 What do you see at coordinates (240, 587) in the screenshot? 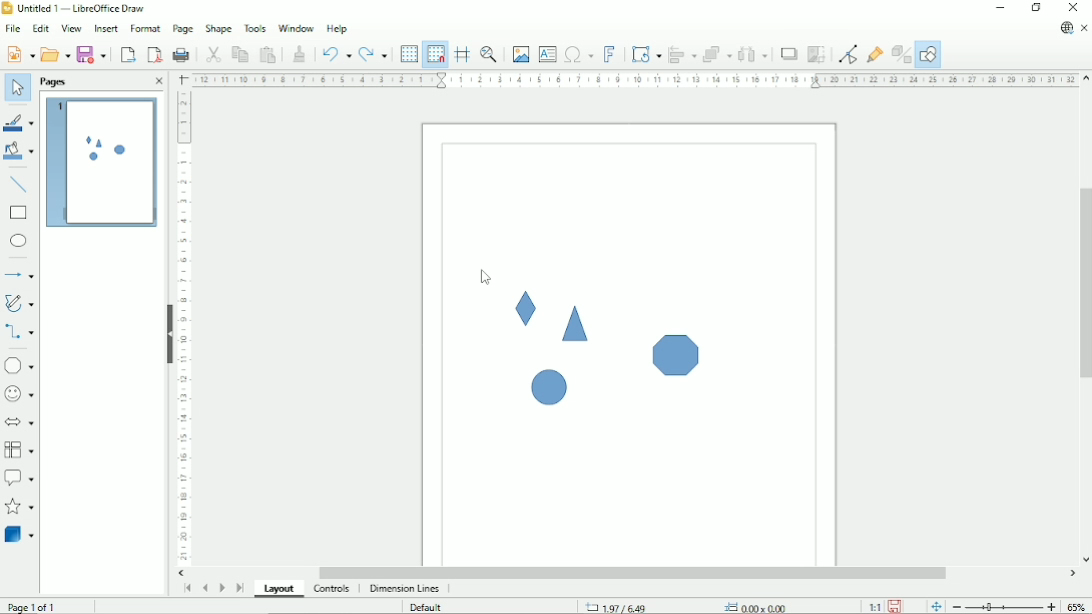
I see `Scroll to last page` at bounding box center [240, 587].